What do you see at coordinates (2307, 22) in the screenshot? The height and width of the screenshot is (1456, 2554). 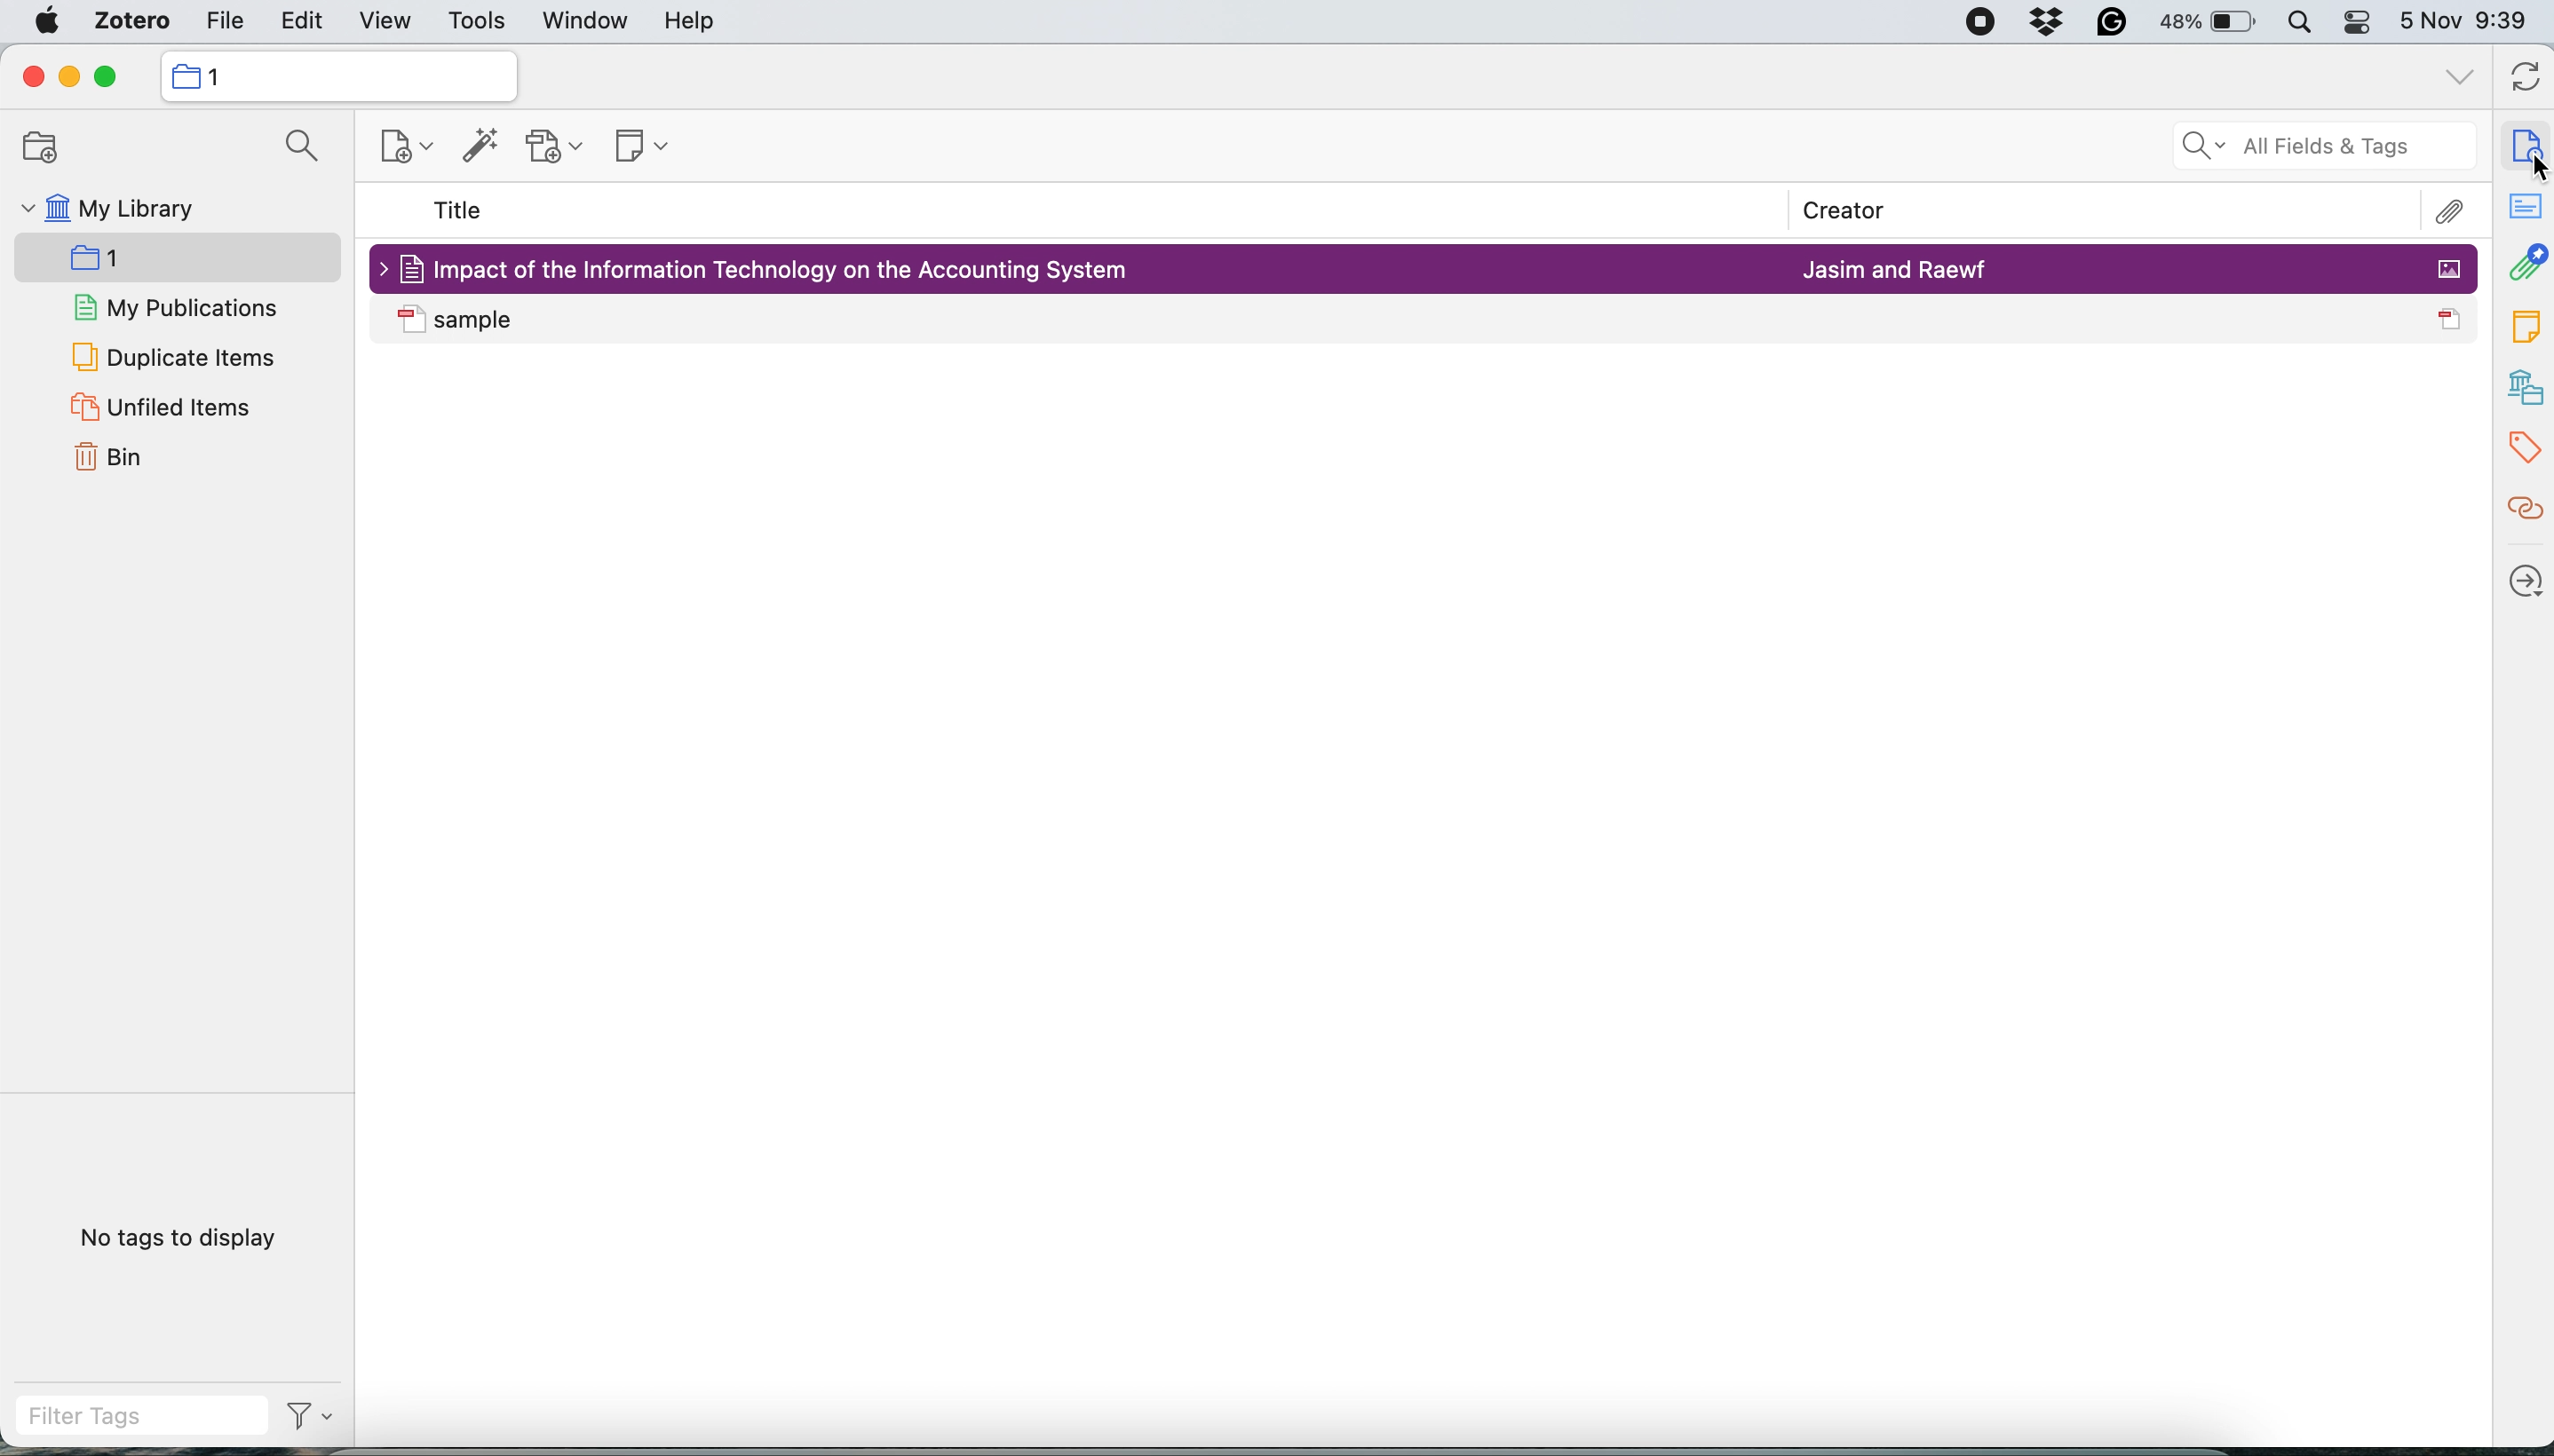 I see `spotlight search` at bounding box center [2307, 22].